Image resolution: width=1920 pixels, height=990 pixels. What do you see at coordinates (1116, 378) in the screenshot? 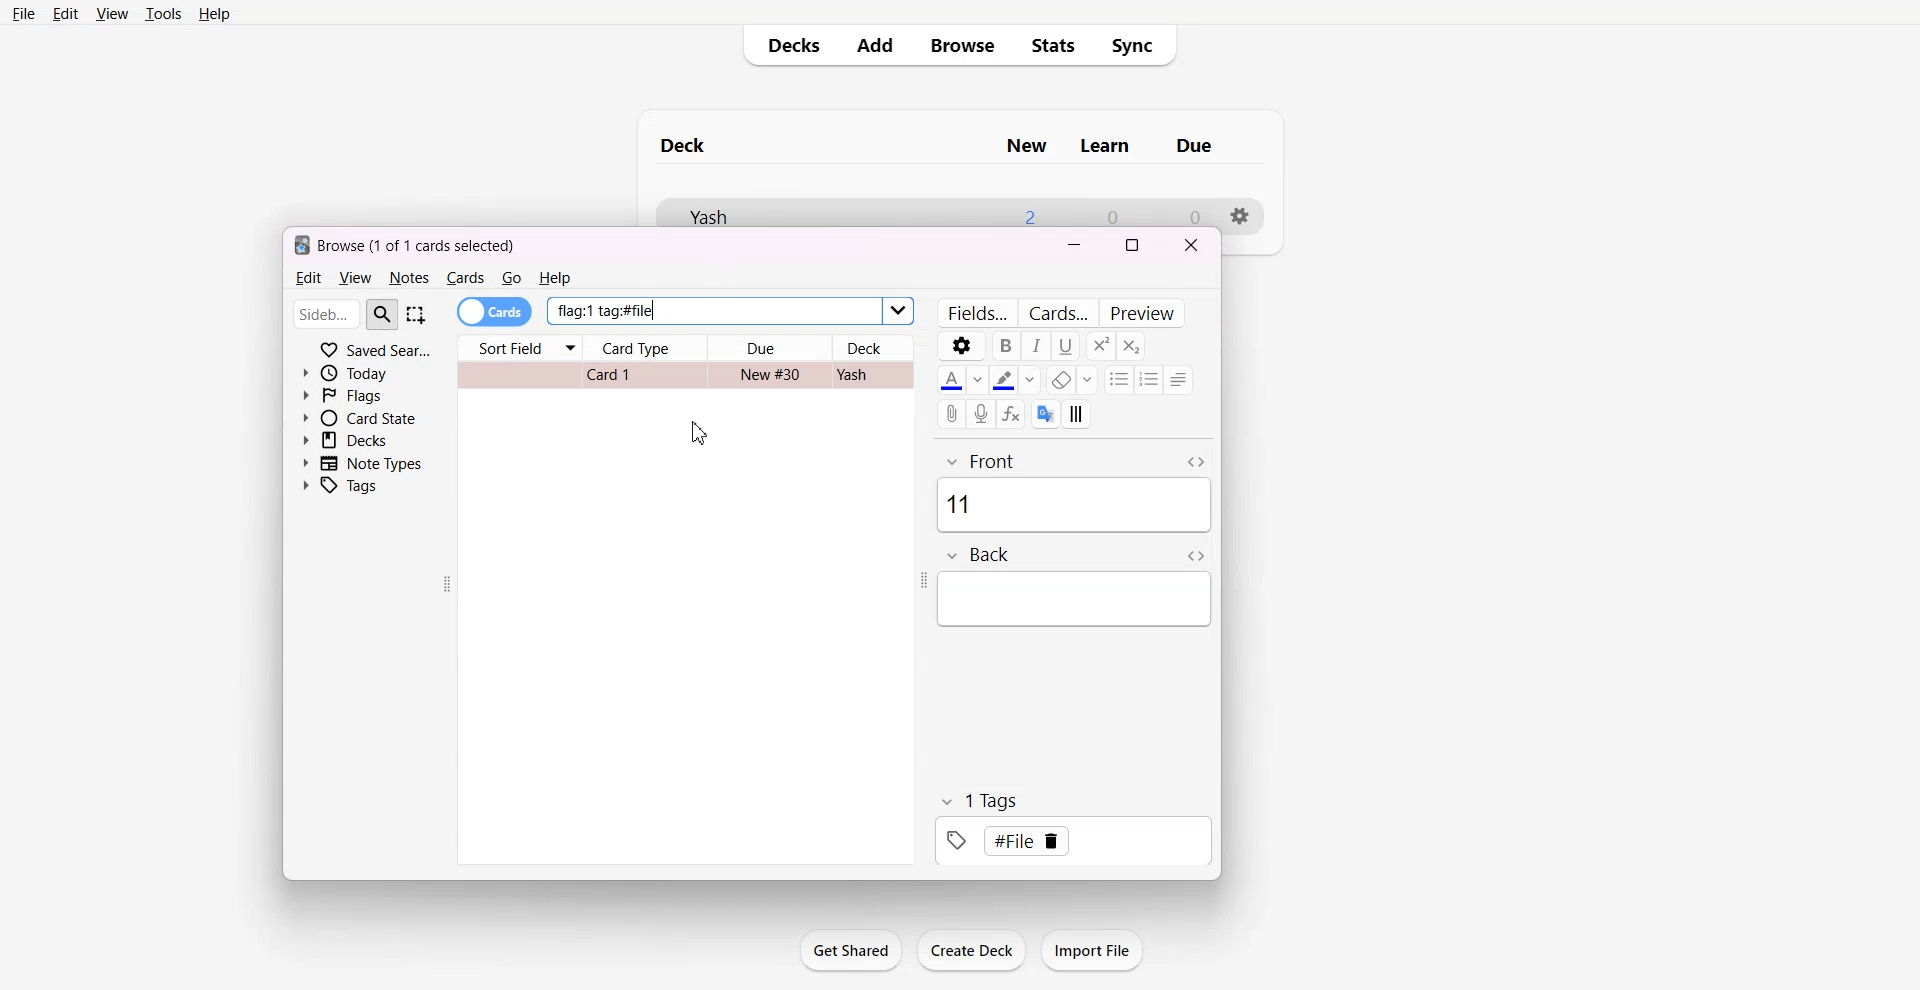
I see `Unordered List ` at bounding box center [1116, 378].